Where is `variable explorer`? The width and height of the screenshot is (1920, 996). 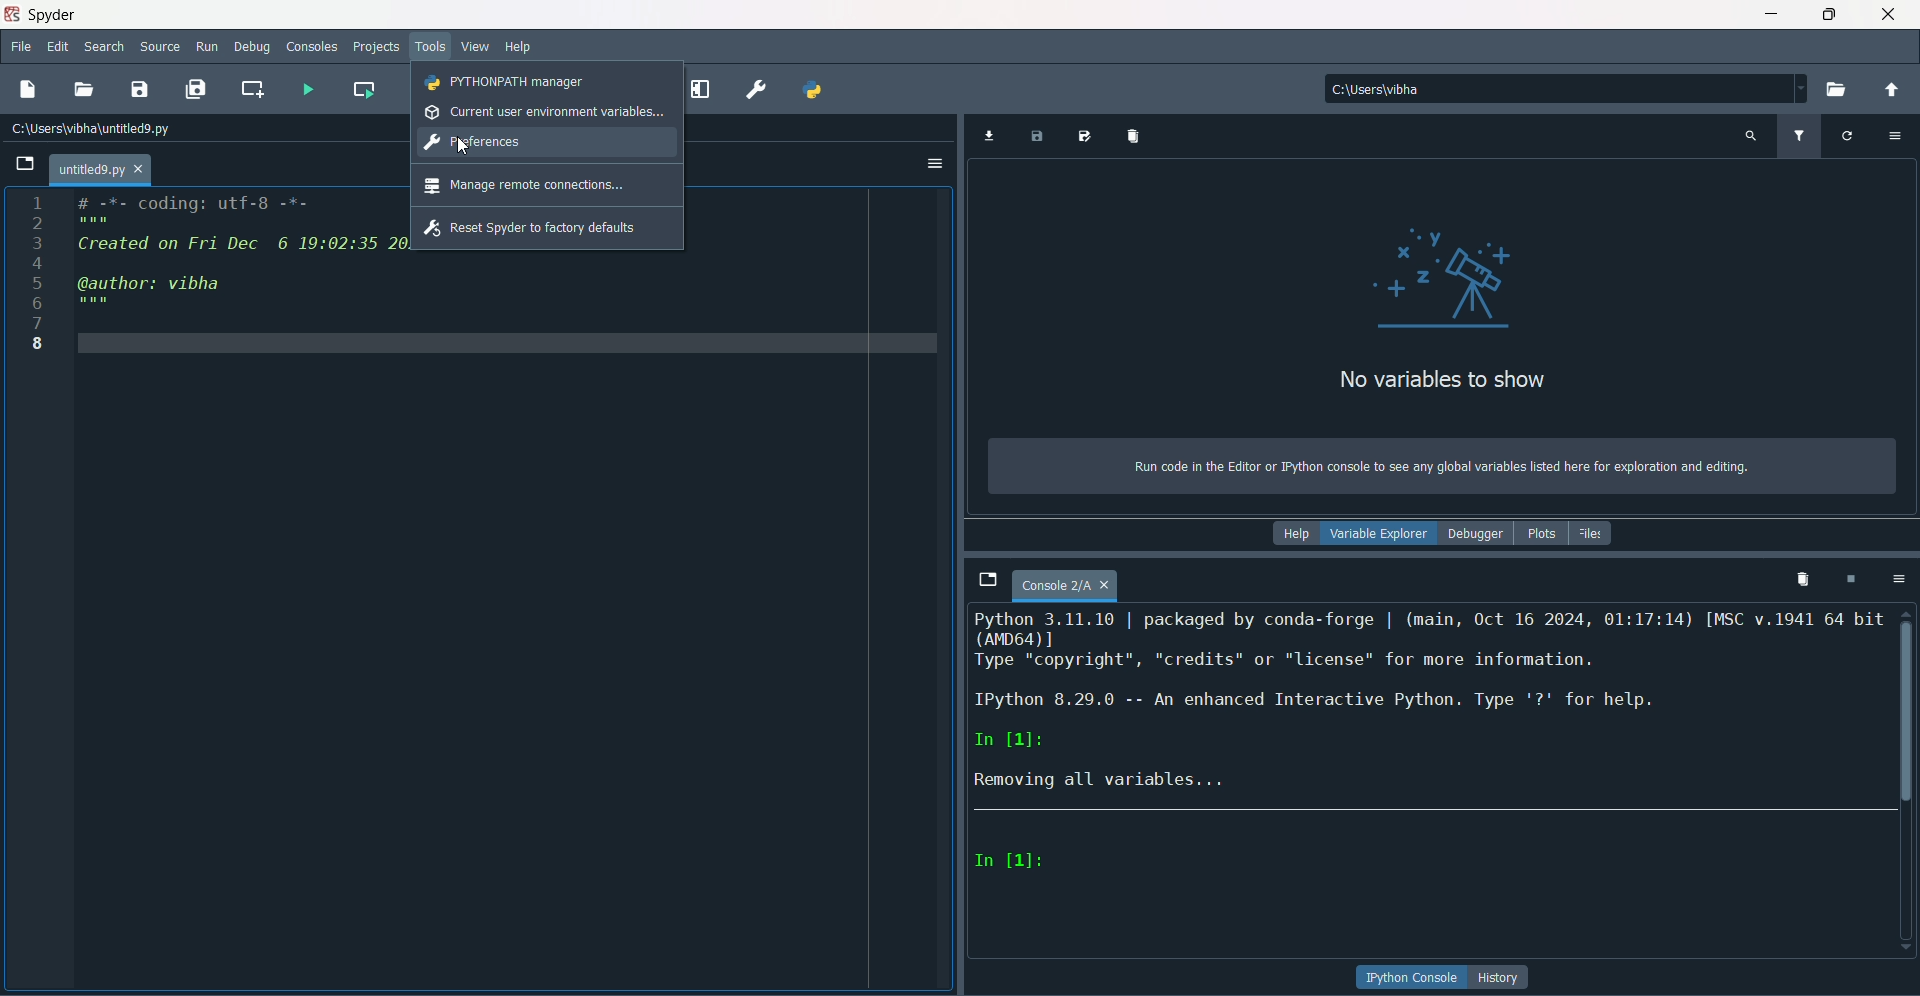 variable explorer is located at coordinates (1378, 536).